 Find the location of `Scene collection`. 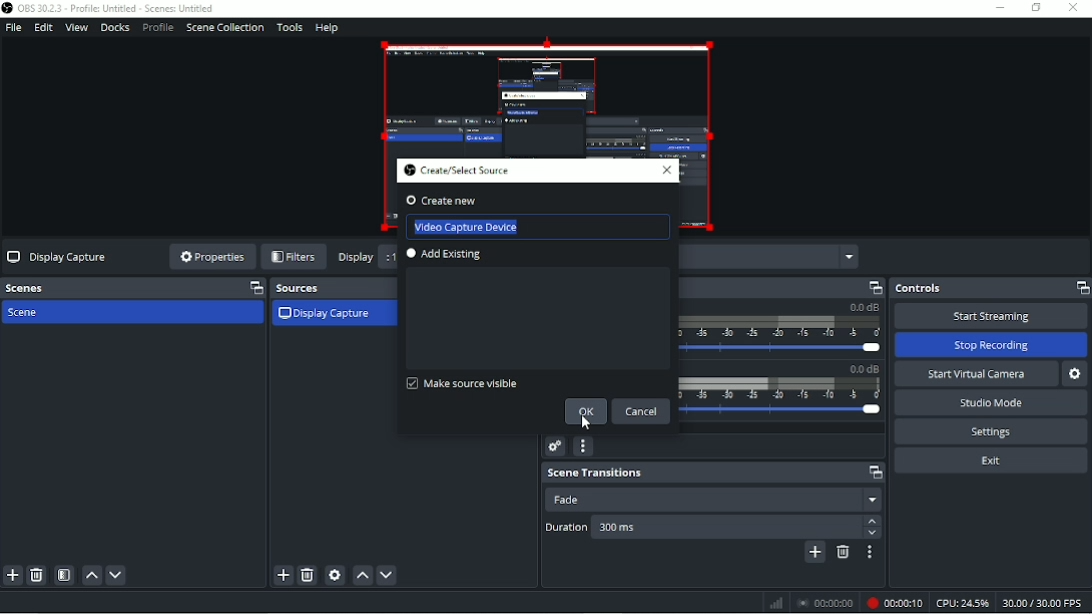

Scene collection is located at coordinates (225, 27).